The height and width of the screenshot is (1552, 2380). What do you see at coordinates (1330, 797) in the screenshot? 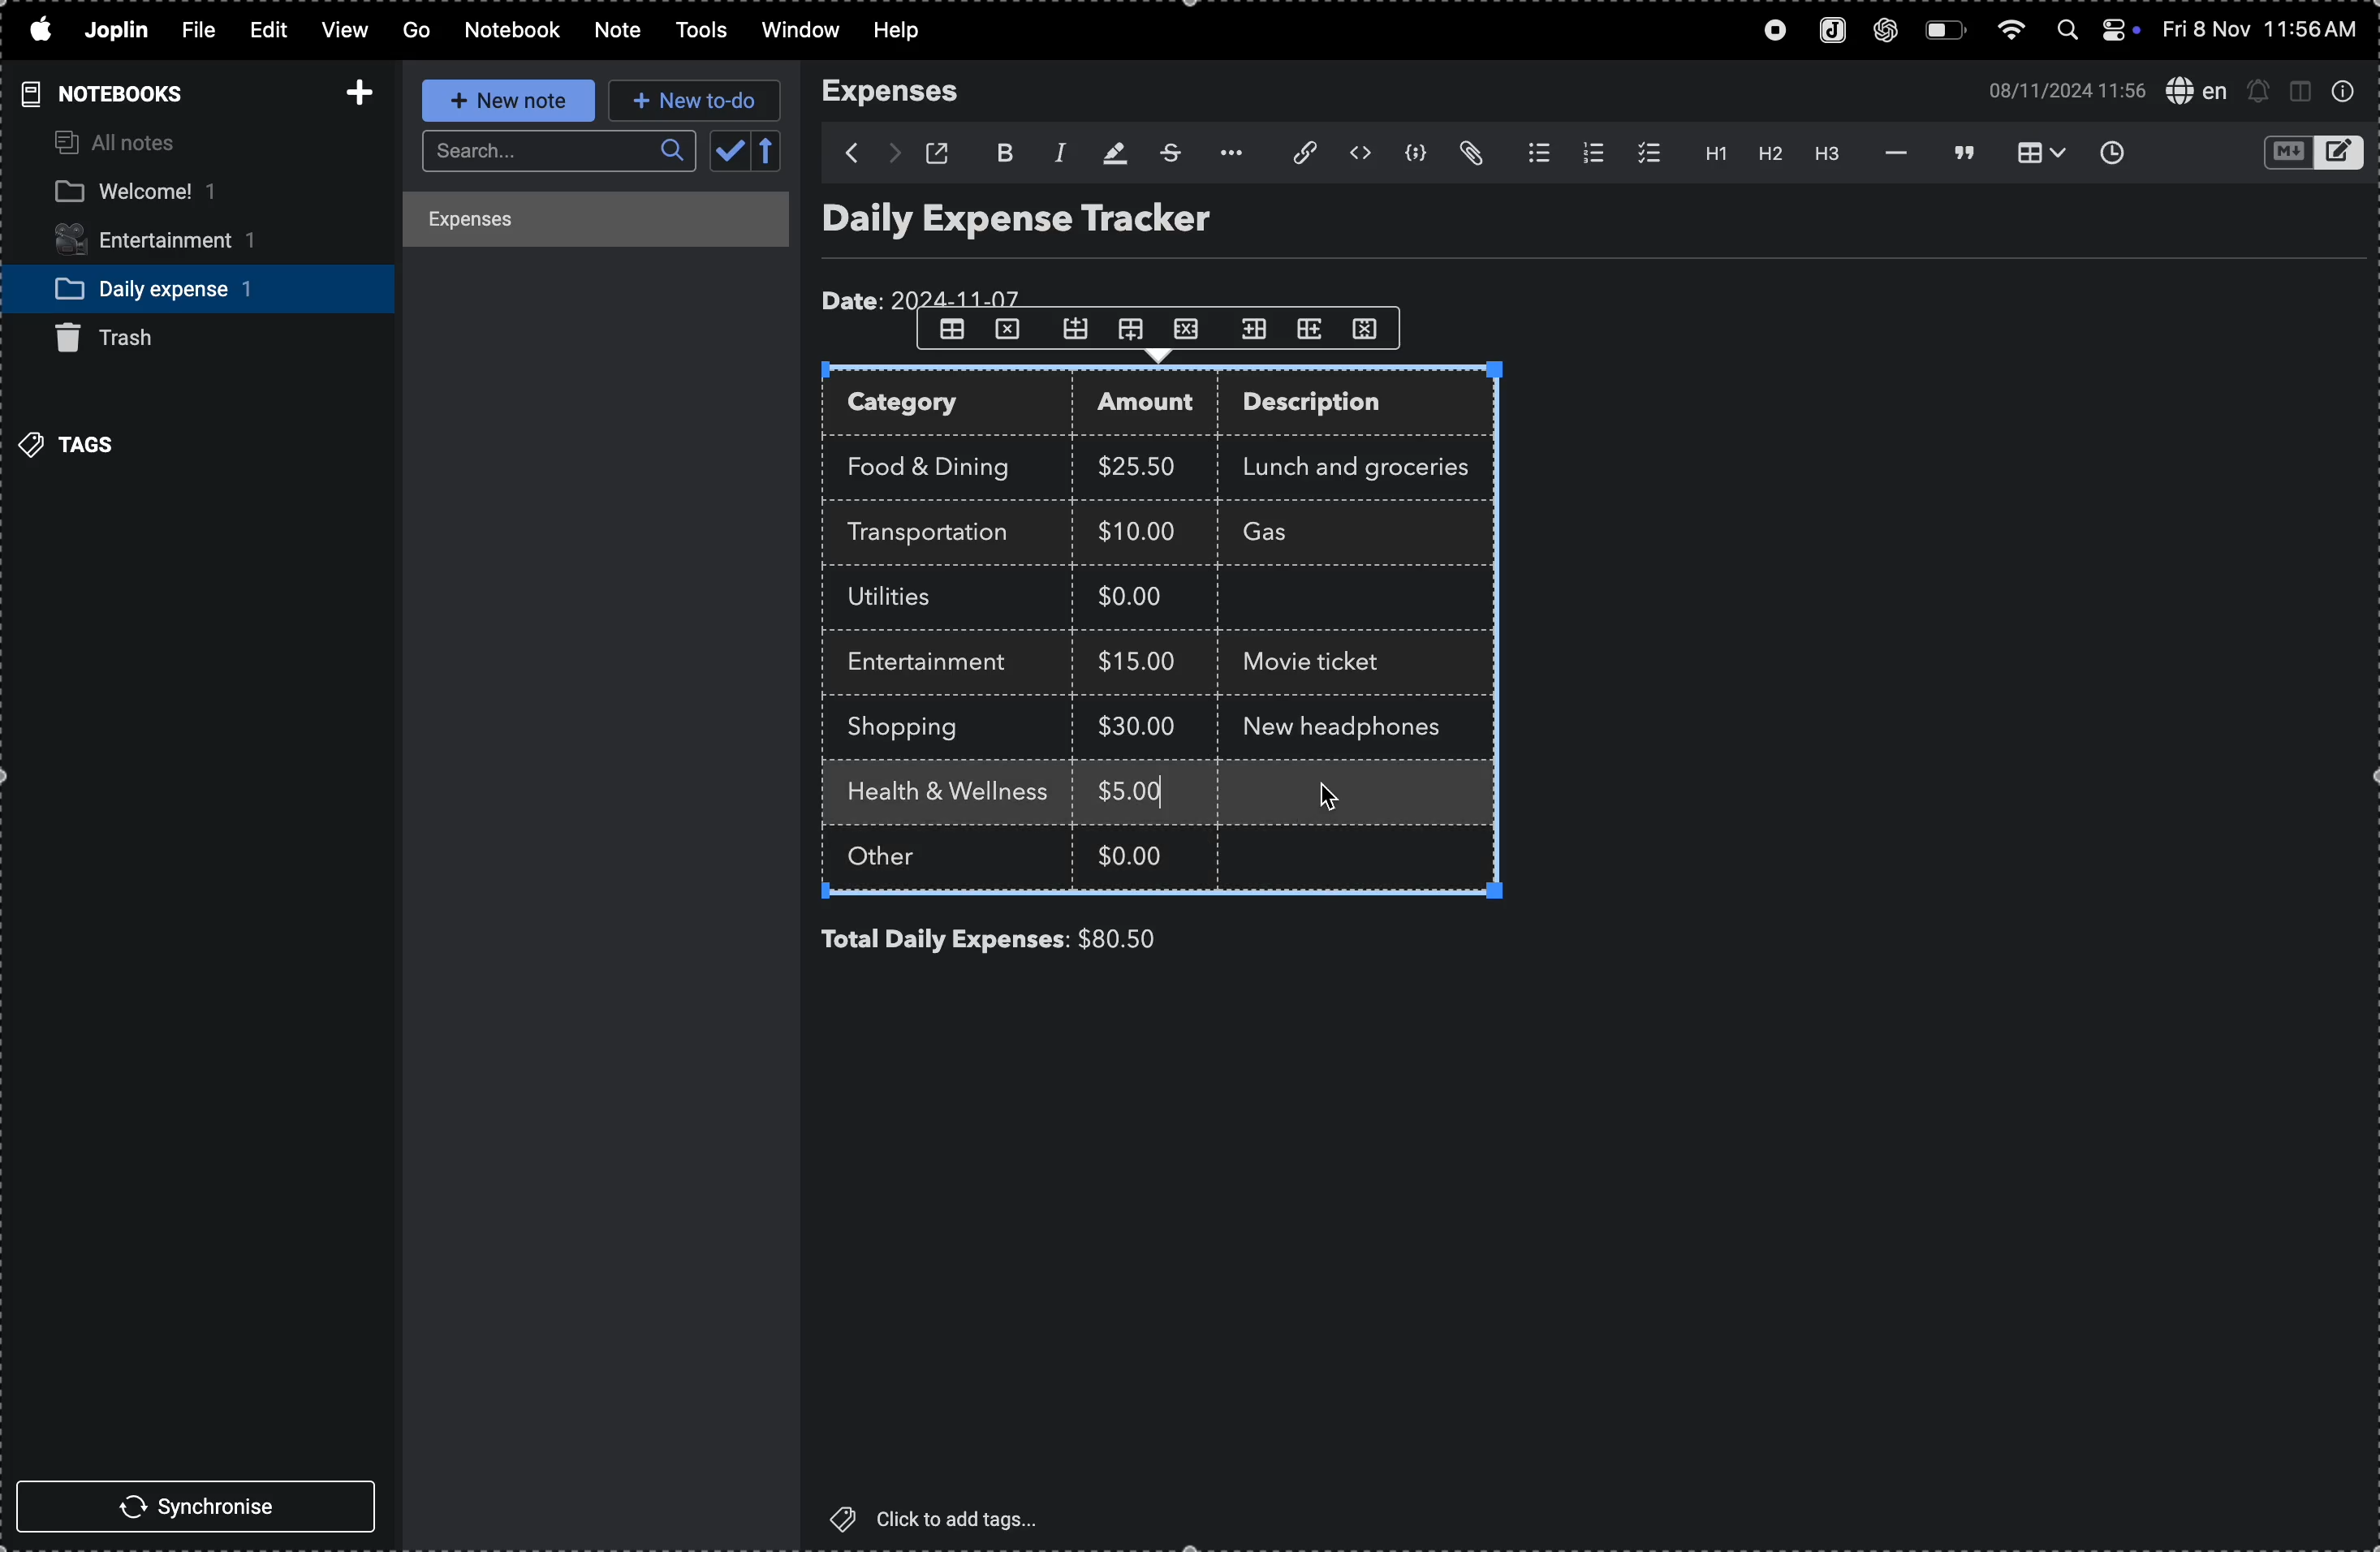
I see `cursor` at bounding box center [1330, 797].